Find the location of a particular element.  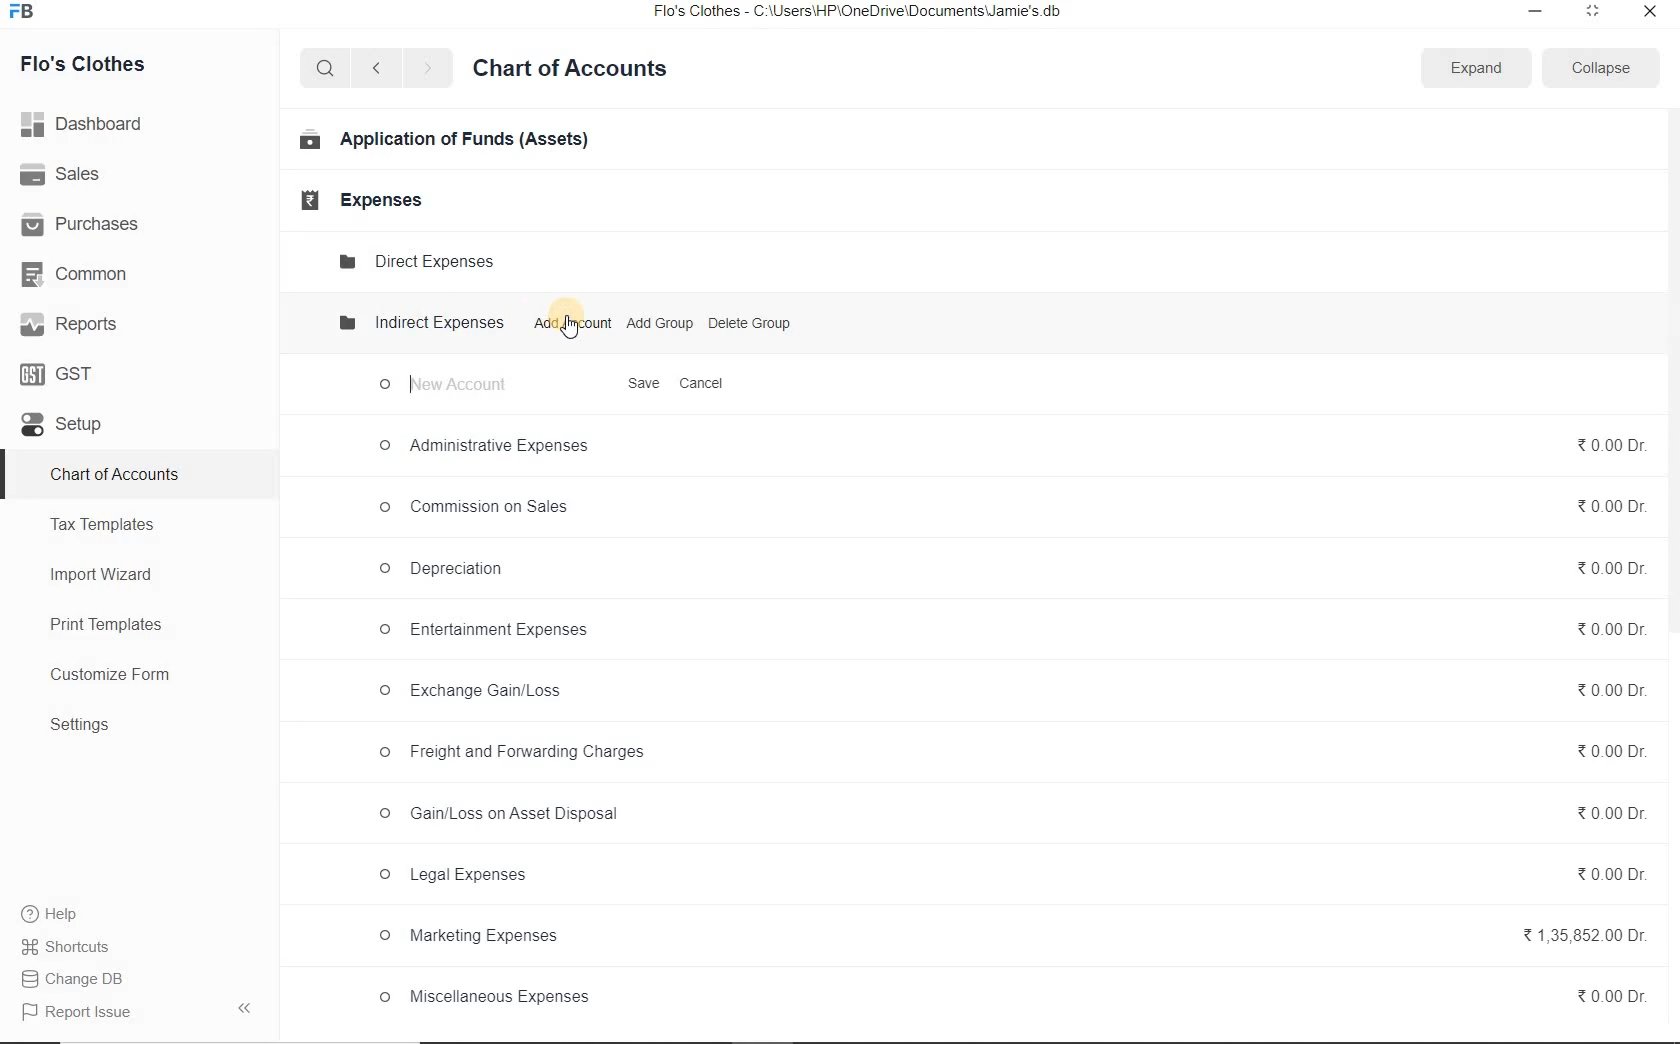

new account is located at coordinates (439, 386).